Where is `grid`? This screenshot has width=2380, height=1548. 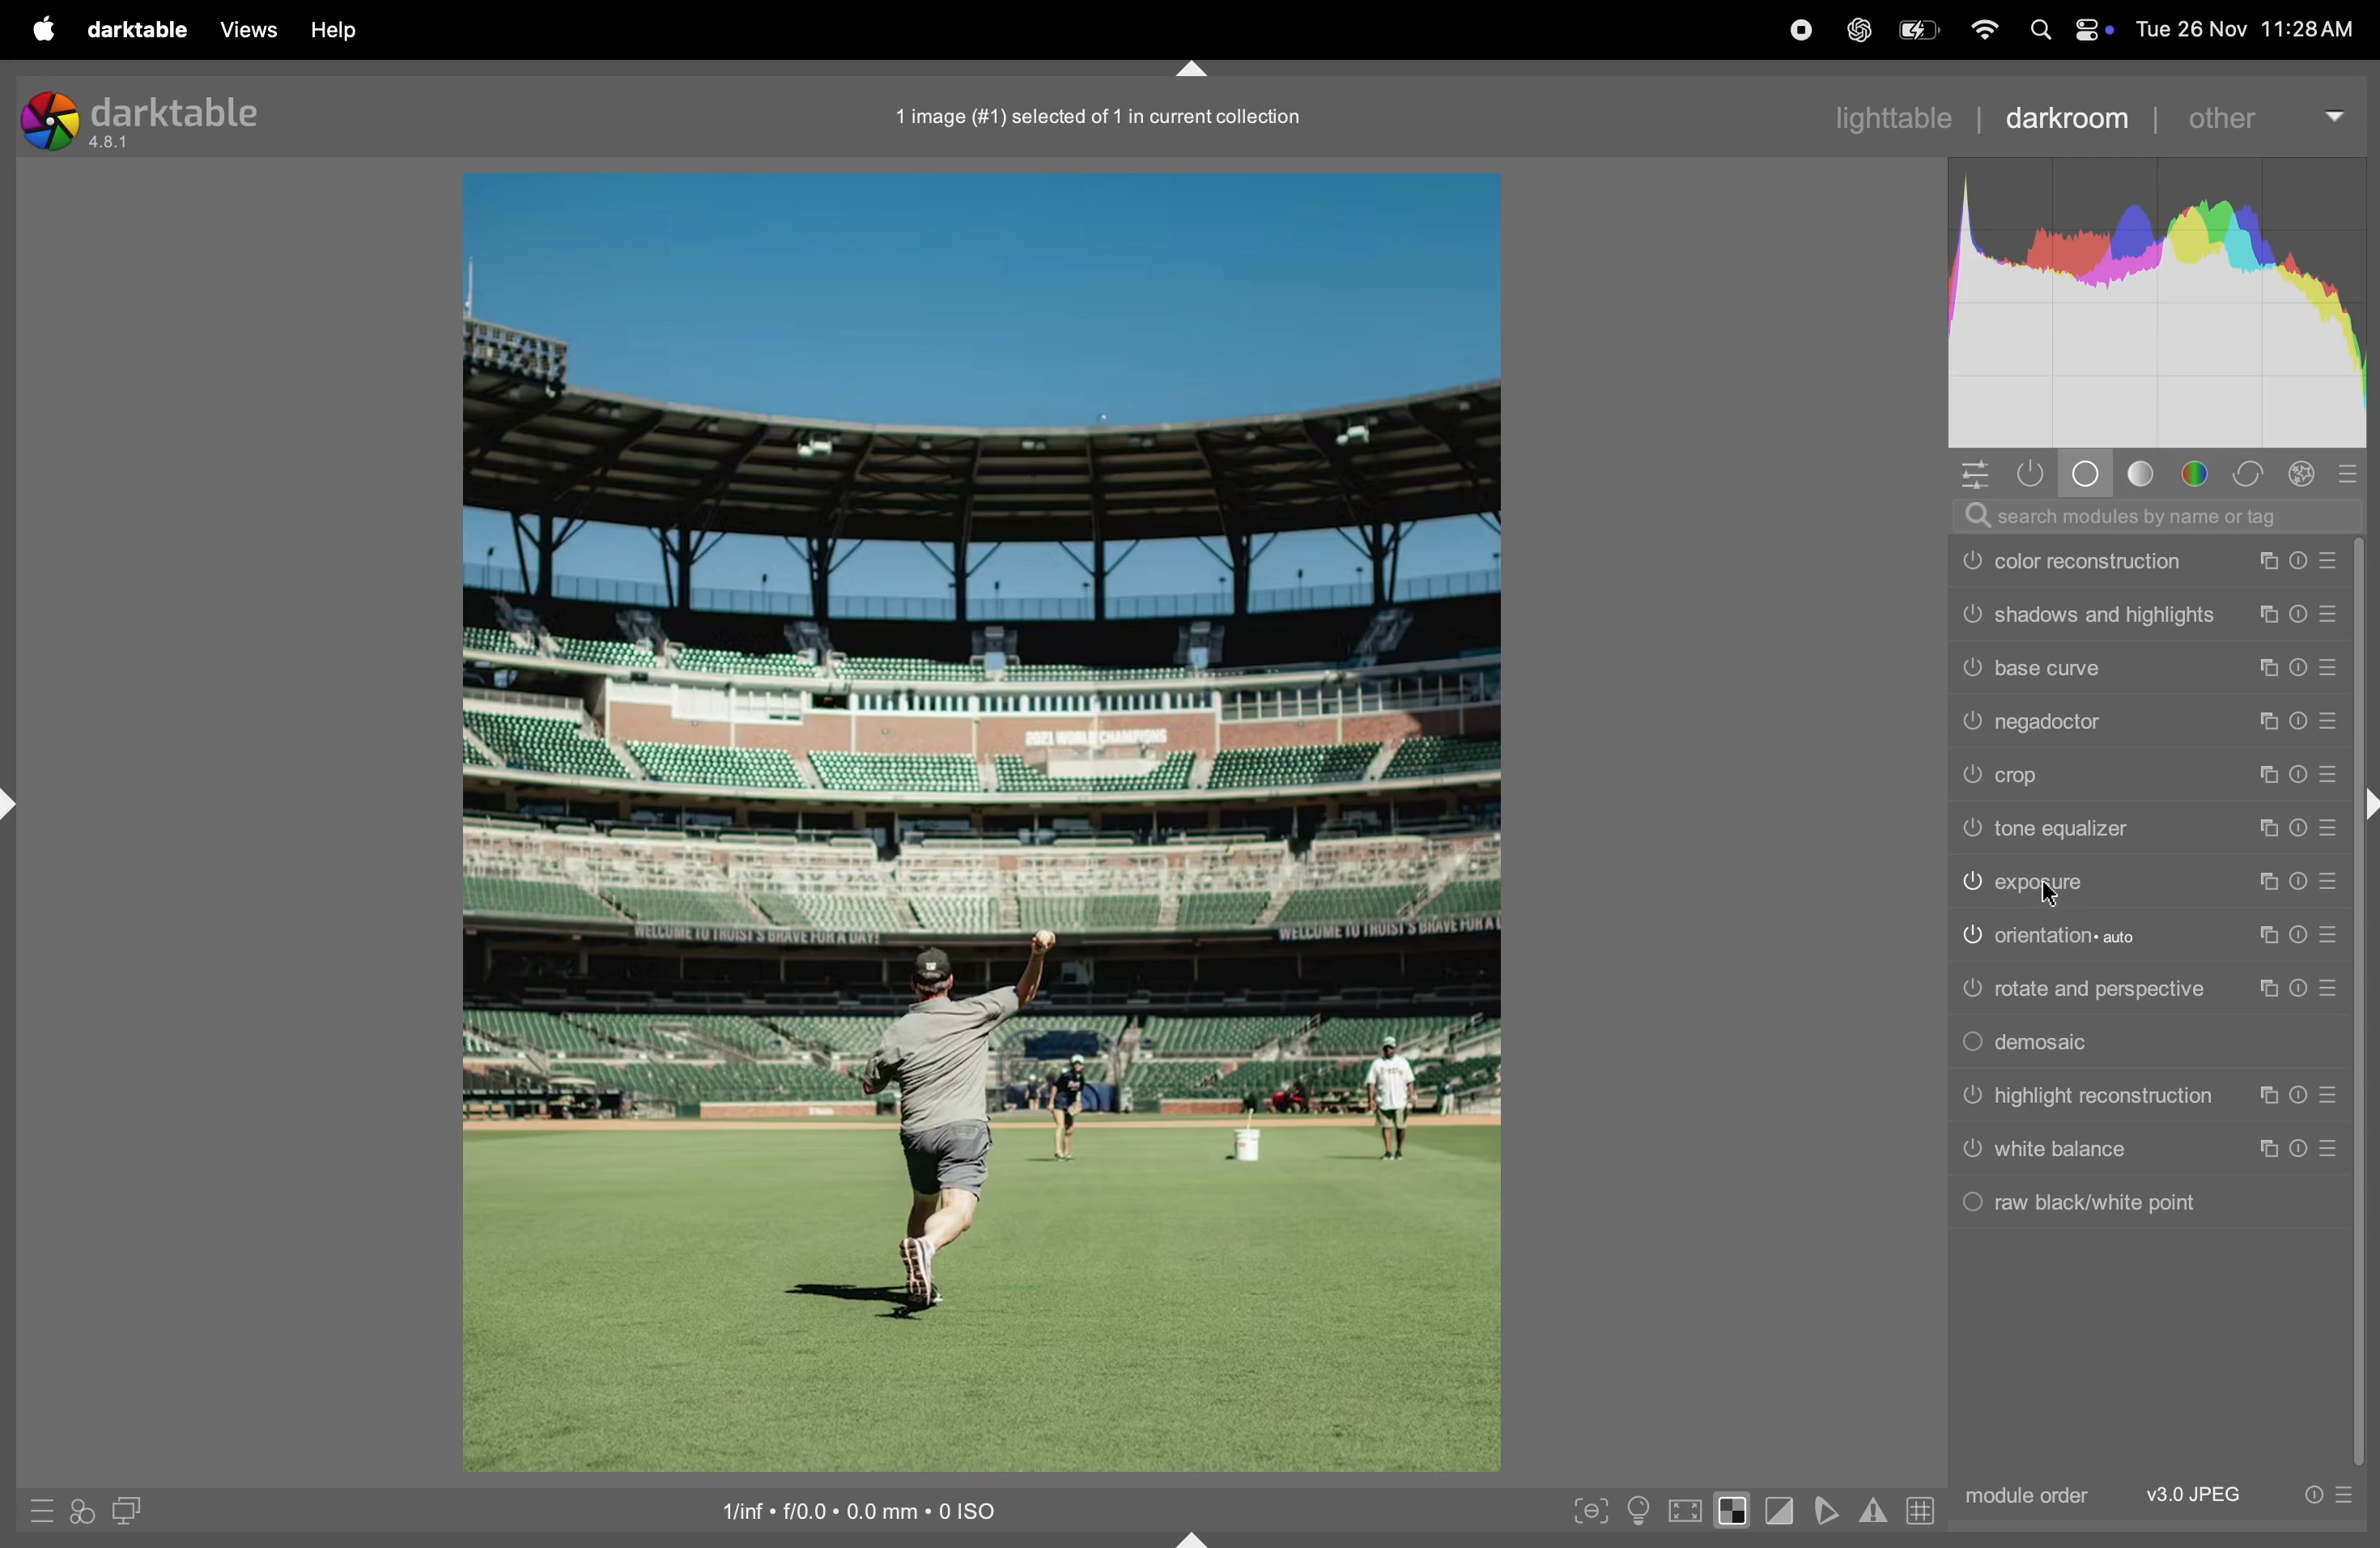
grid is located at coordinates (1916, 1509).